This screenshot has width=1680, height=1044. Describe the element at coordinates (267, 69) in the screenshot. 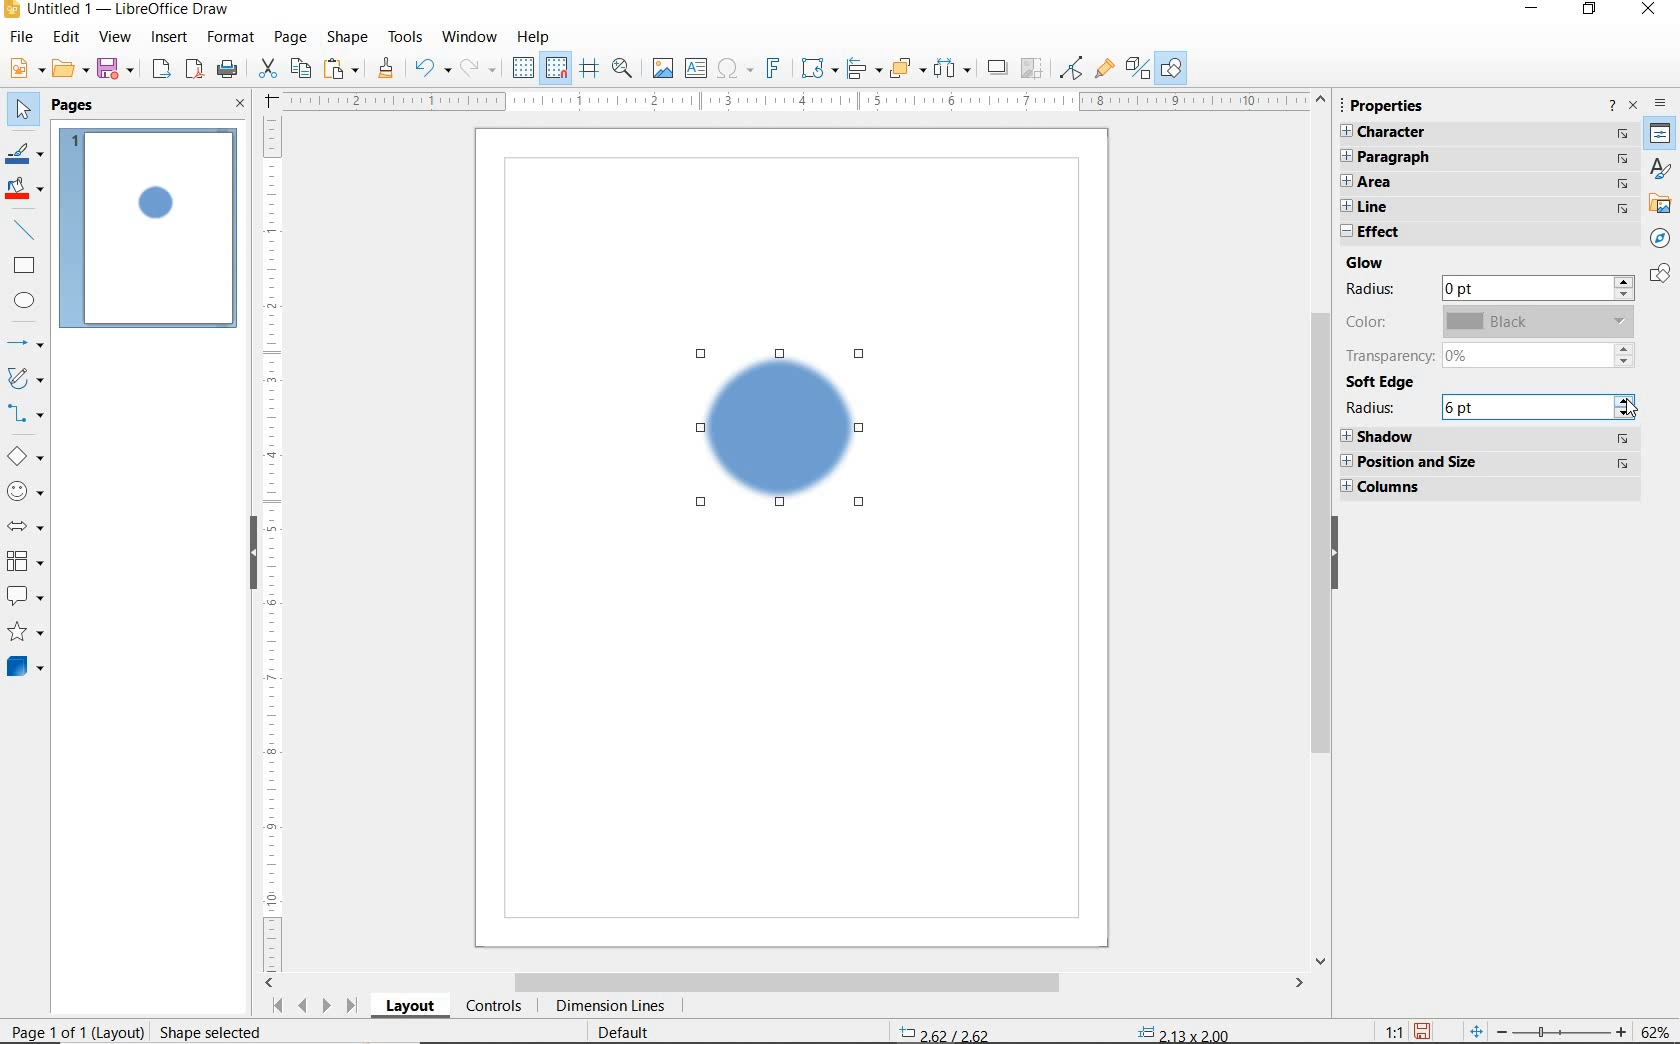

I see `CUT` at that location.